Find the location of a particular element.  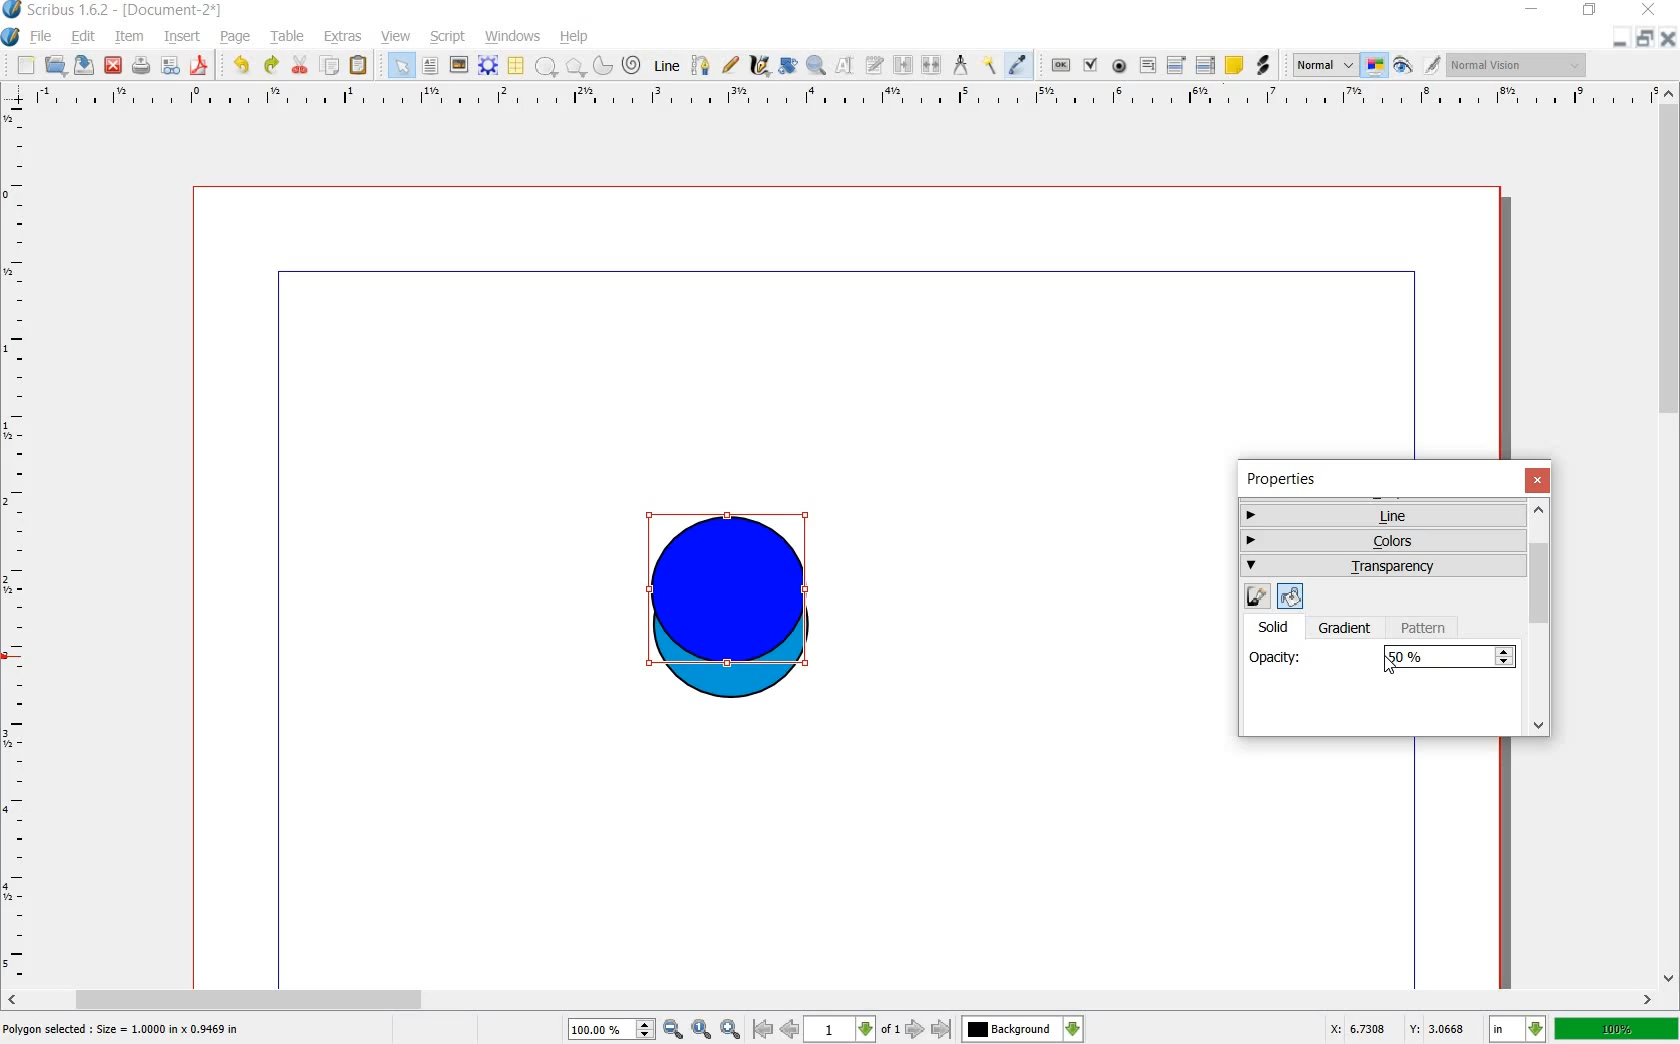

go to first or previous page is located at coordinates (776, 1030).